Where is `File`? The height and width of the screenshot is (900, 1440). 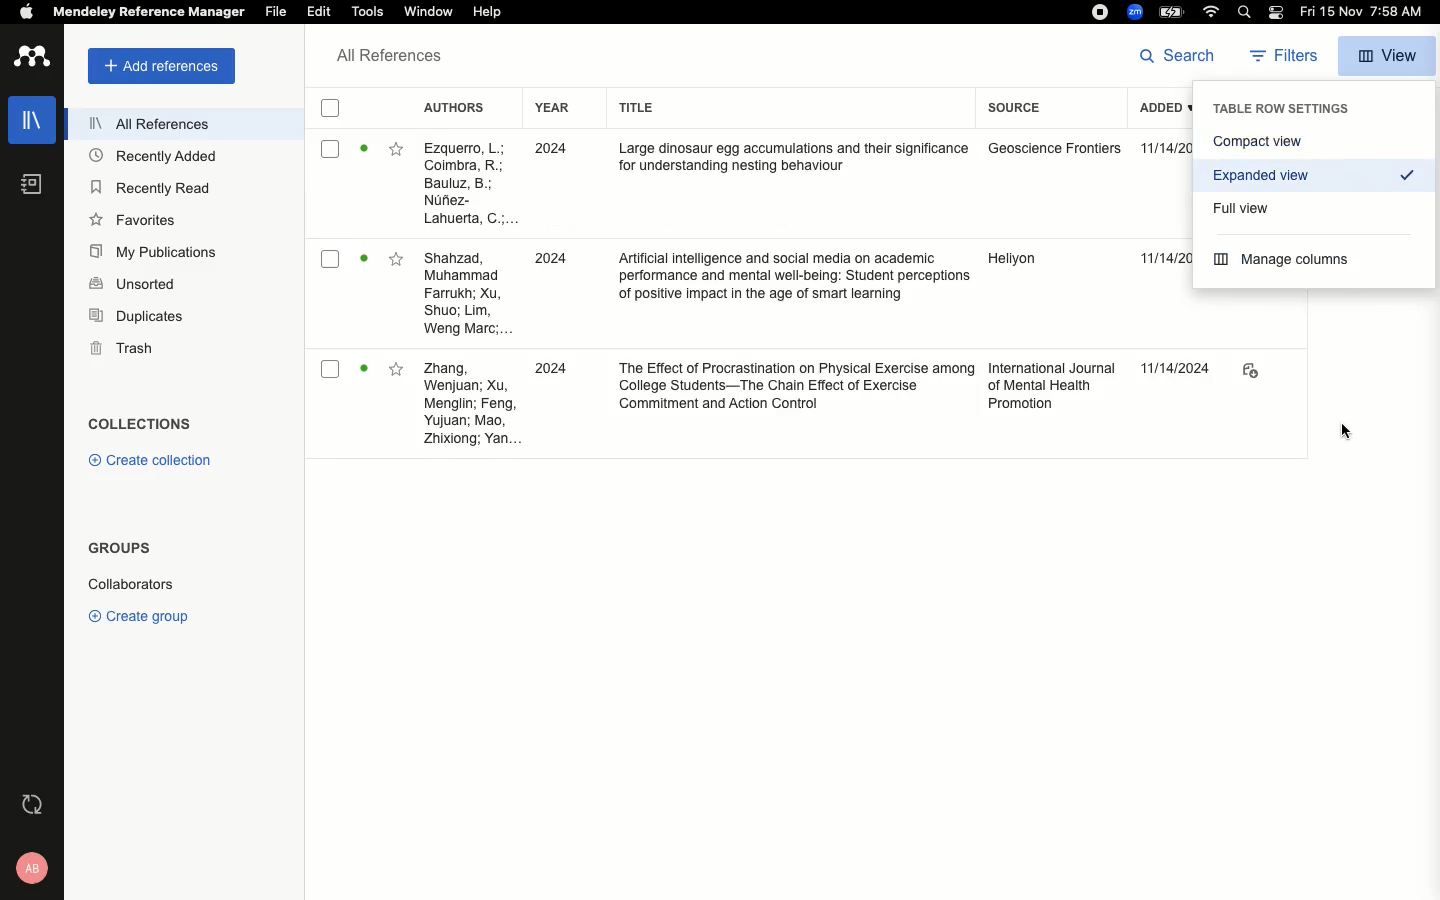 File is located at coordinates (277, 11).